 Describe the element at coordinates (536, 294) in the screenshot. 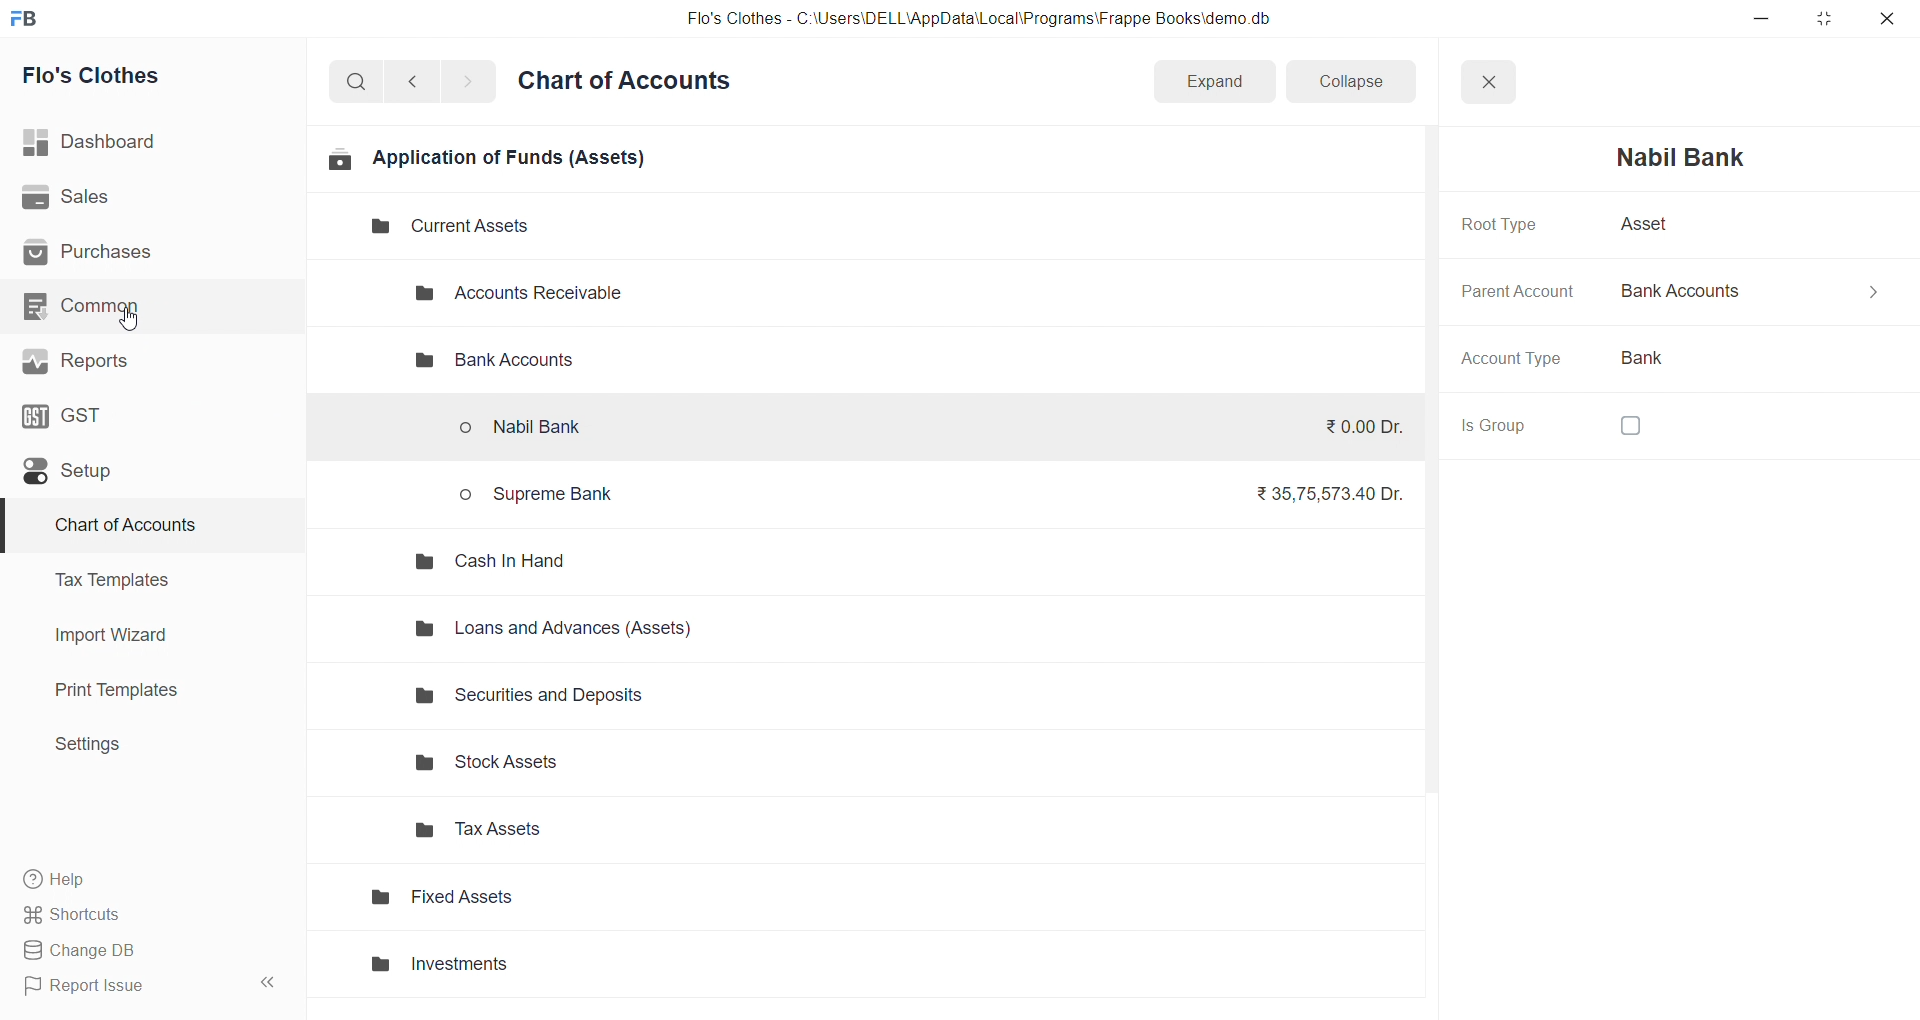

I see `Accounts Receivable` at that location.